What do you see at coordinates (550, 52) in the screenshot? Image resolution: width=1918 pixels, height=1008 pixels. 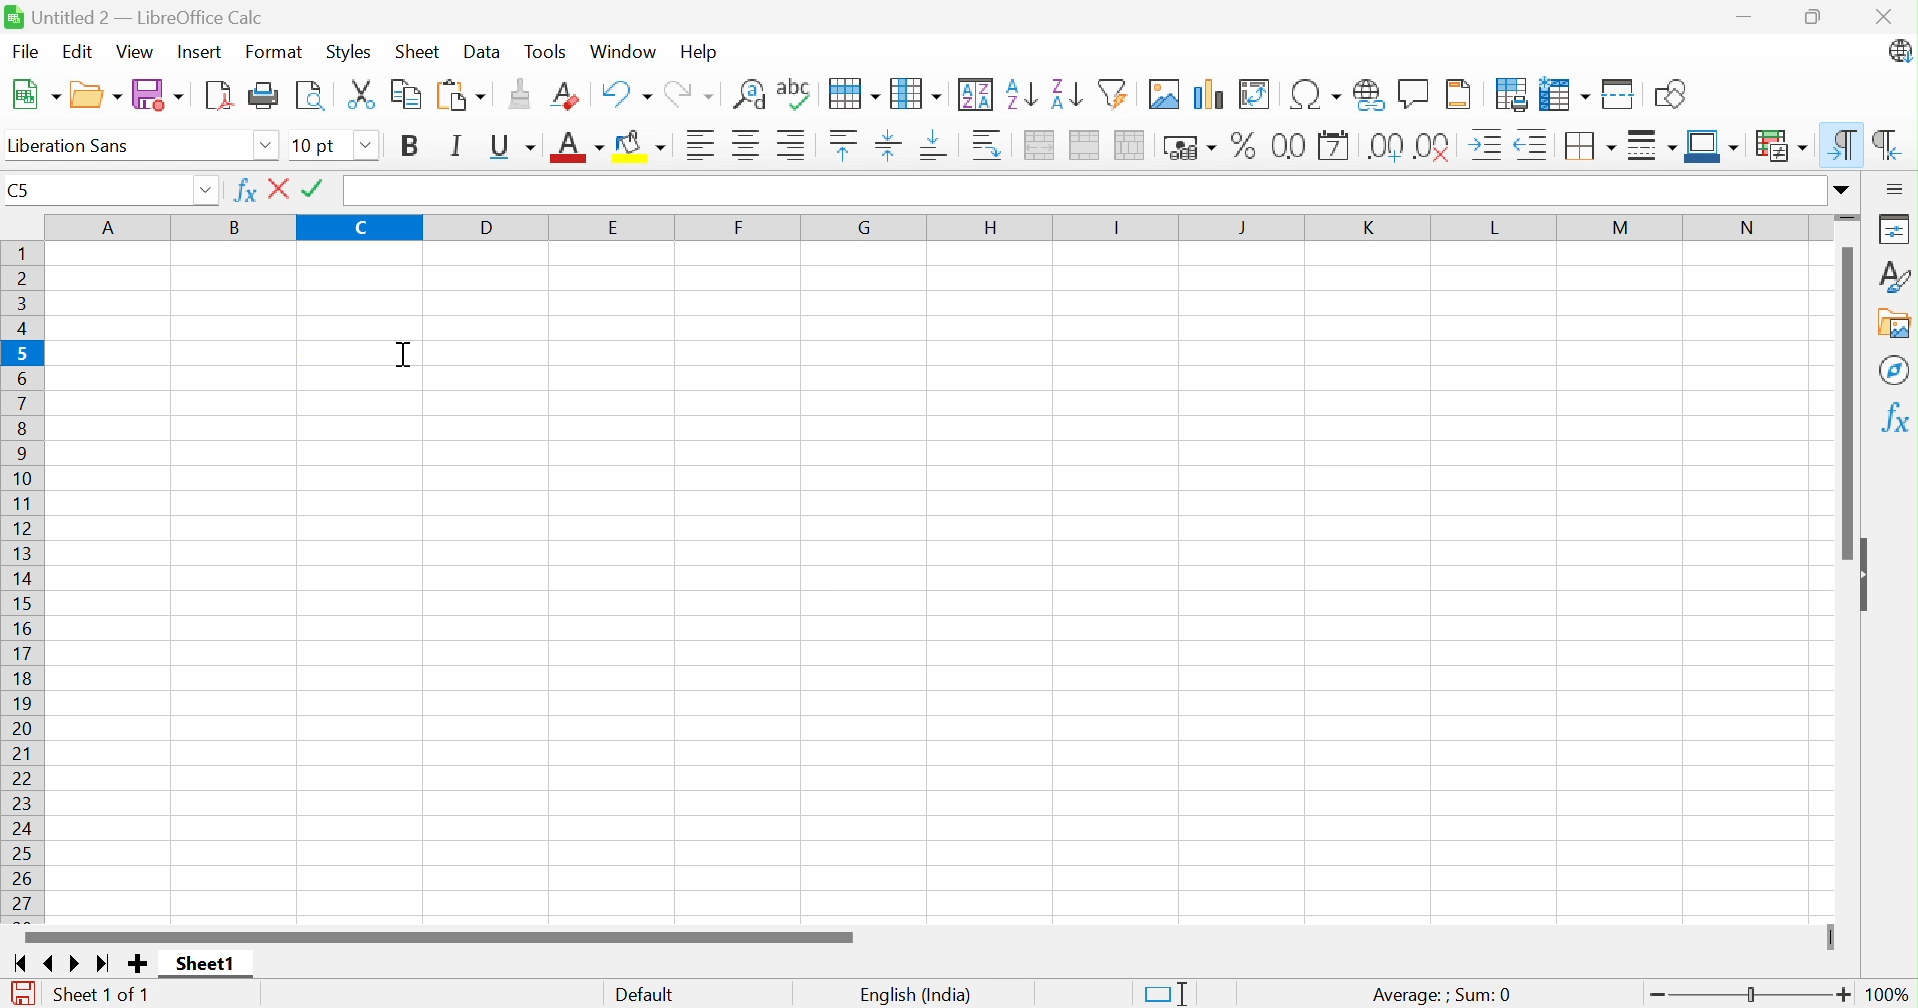 I see `Tools` at bounding box center [550, 52].